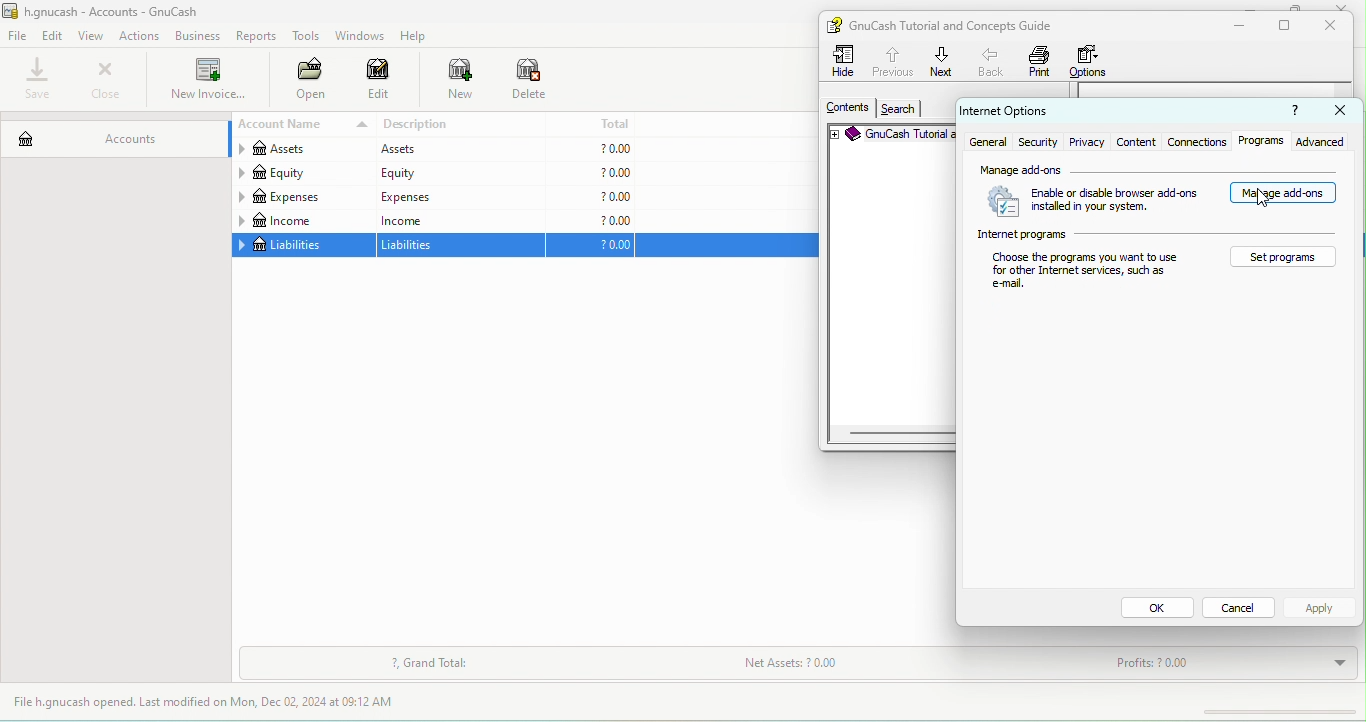  What do you see at coordinates (1325, 142) in the screenshot?
I see `advanced` at bounding box center [1325, 142].